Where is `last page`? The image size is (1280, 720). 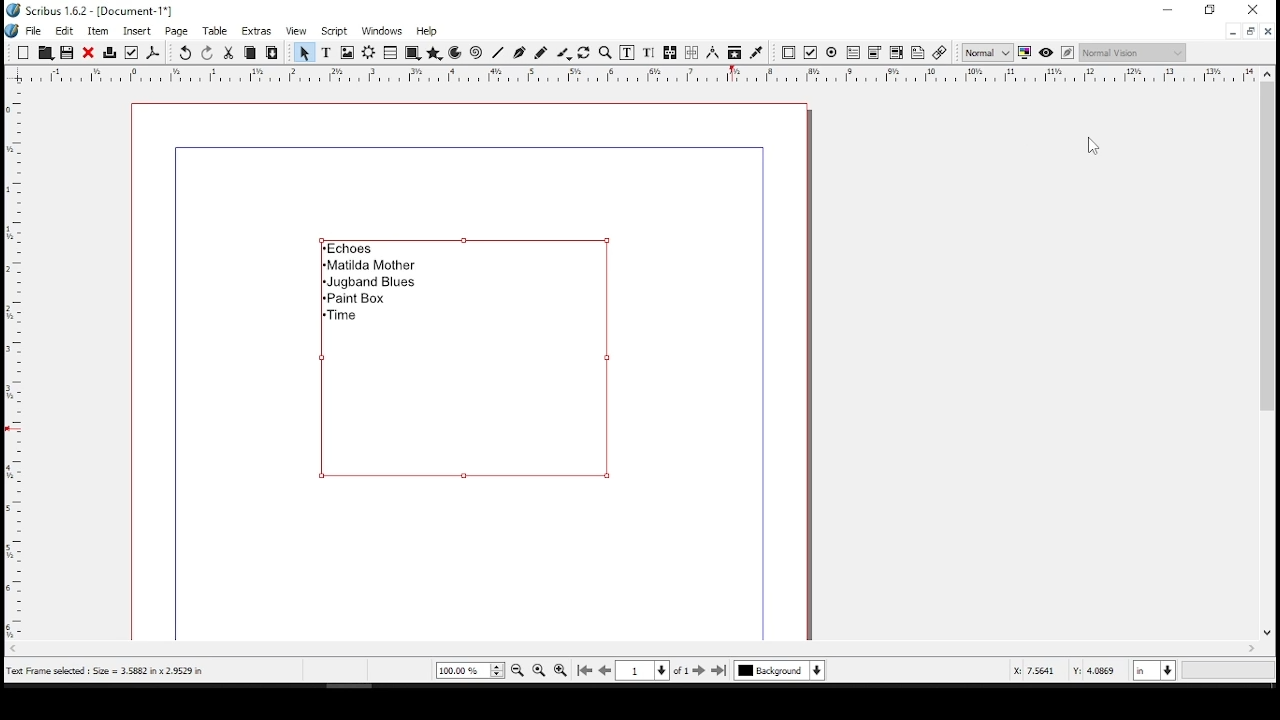 last page is located at coordinates (720, 670).